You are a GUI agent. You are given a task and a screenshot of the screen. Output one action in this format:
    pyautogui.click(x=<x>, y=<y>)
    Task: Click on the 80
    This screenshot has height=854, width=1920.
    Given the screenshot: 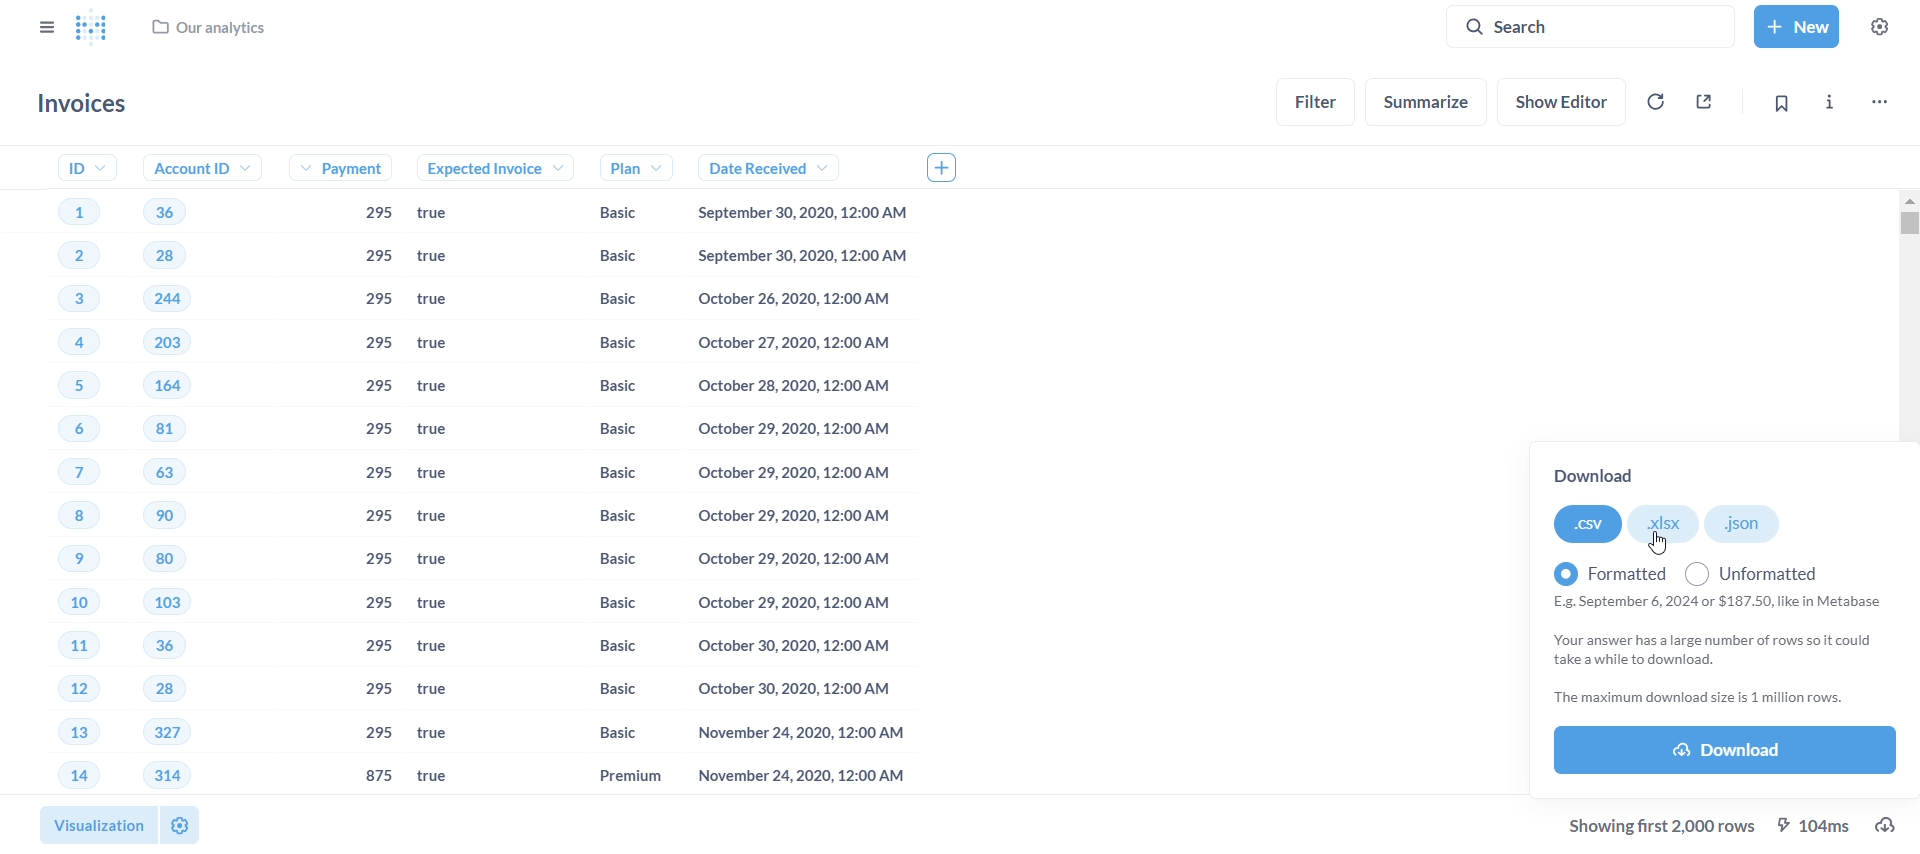 What is the action you would take?
    pyautogui.click(x=164, y=562)
    